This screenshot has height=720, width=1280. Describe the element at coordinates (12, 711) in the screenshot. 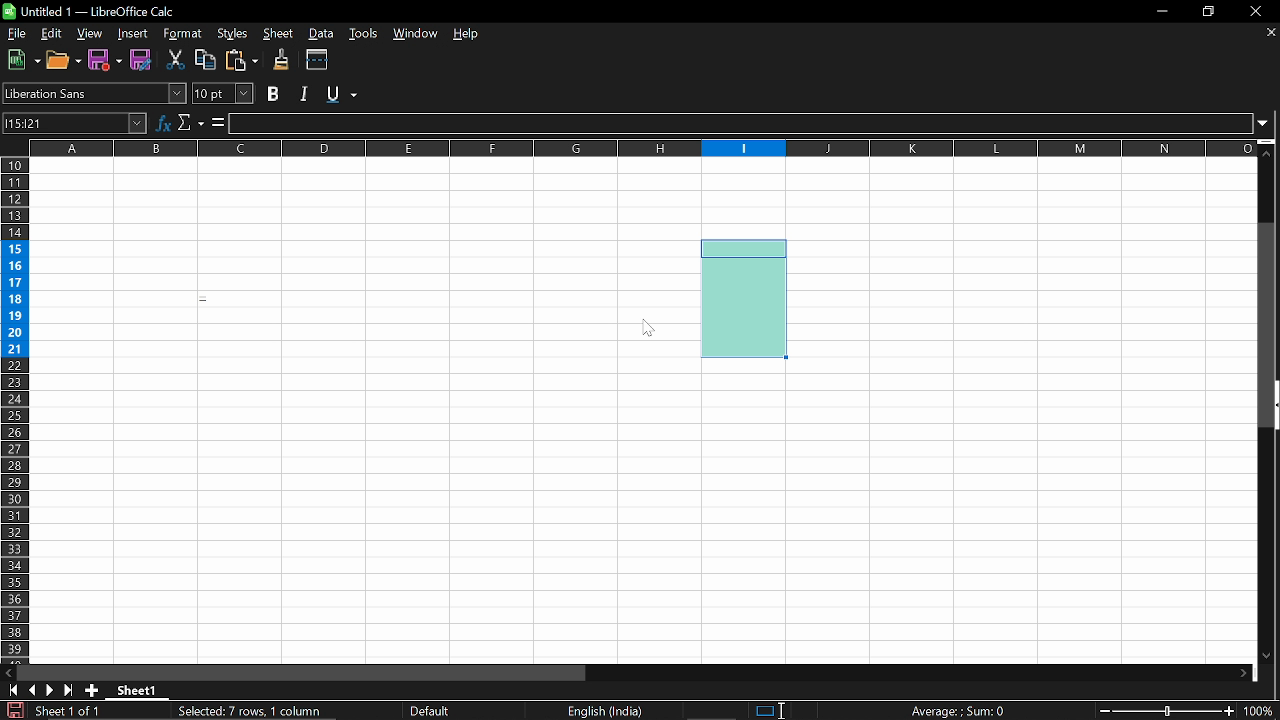

I see `Save` at that location.